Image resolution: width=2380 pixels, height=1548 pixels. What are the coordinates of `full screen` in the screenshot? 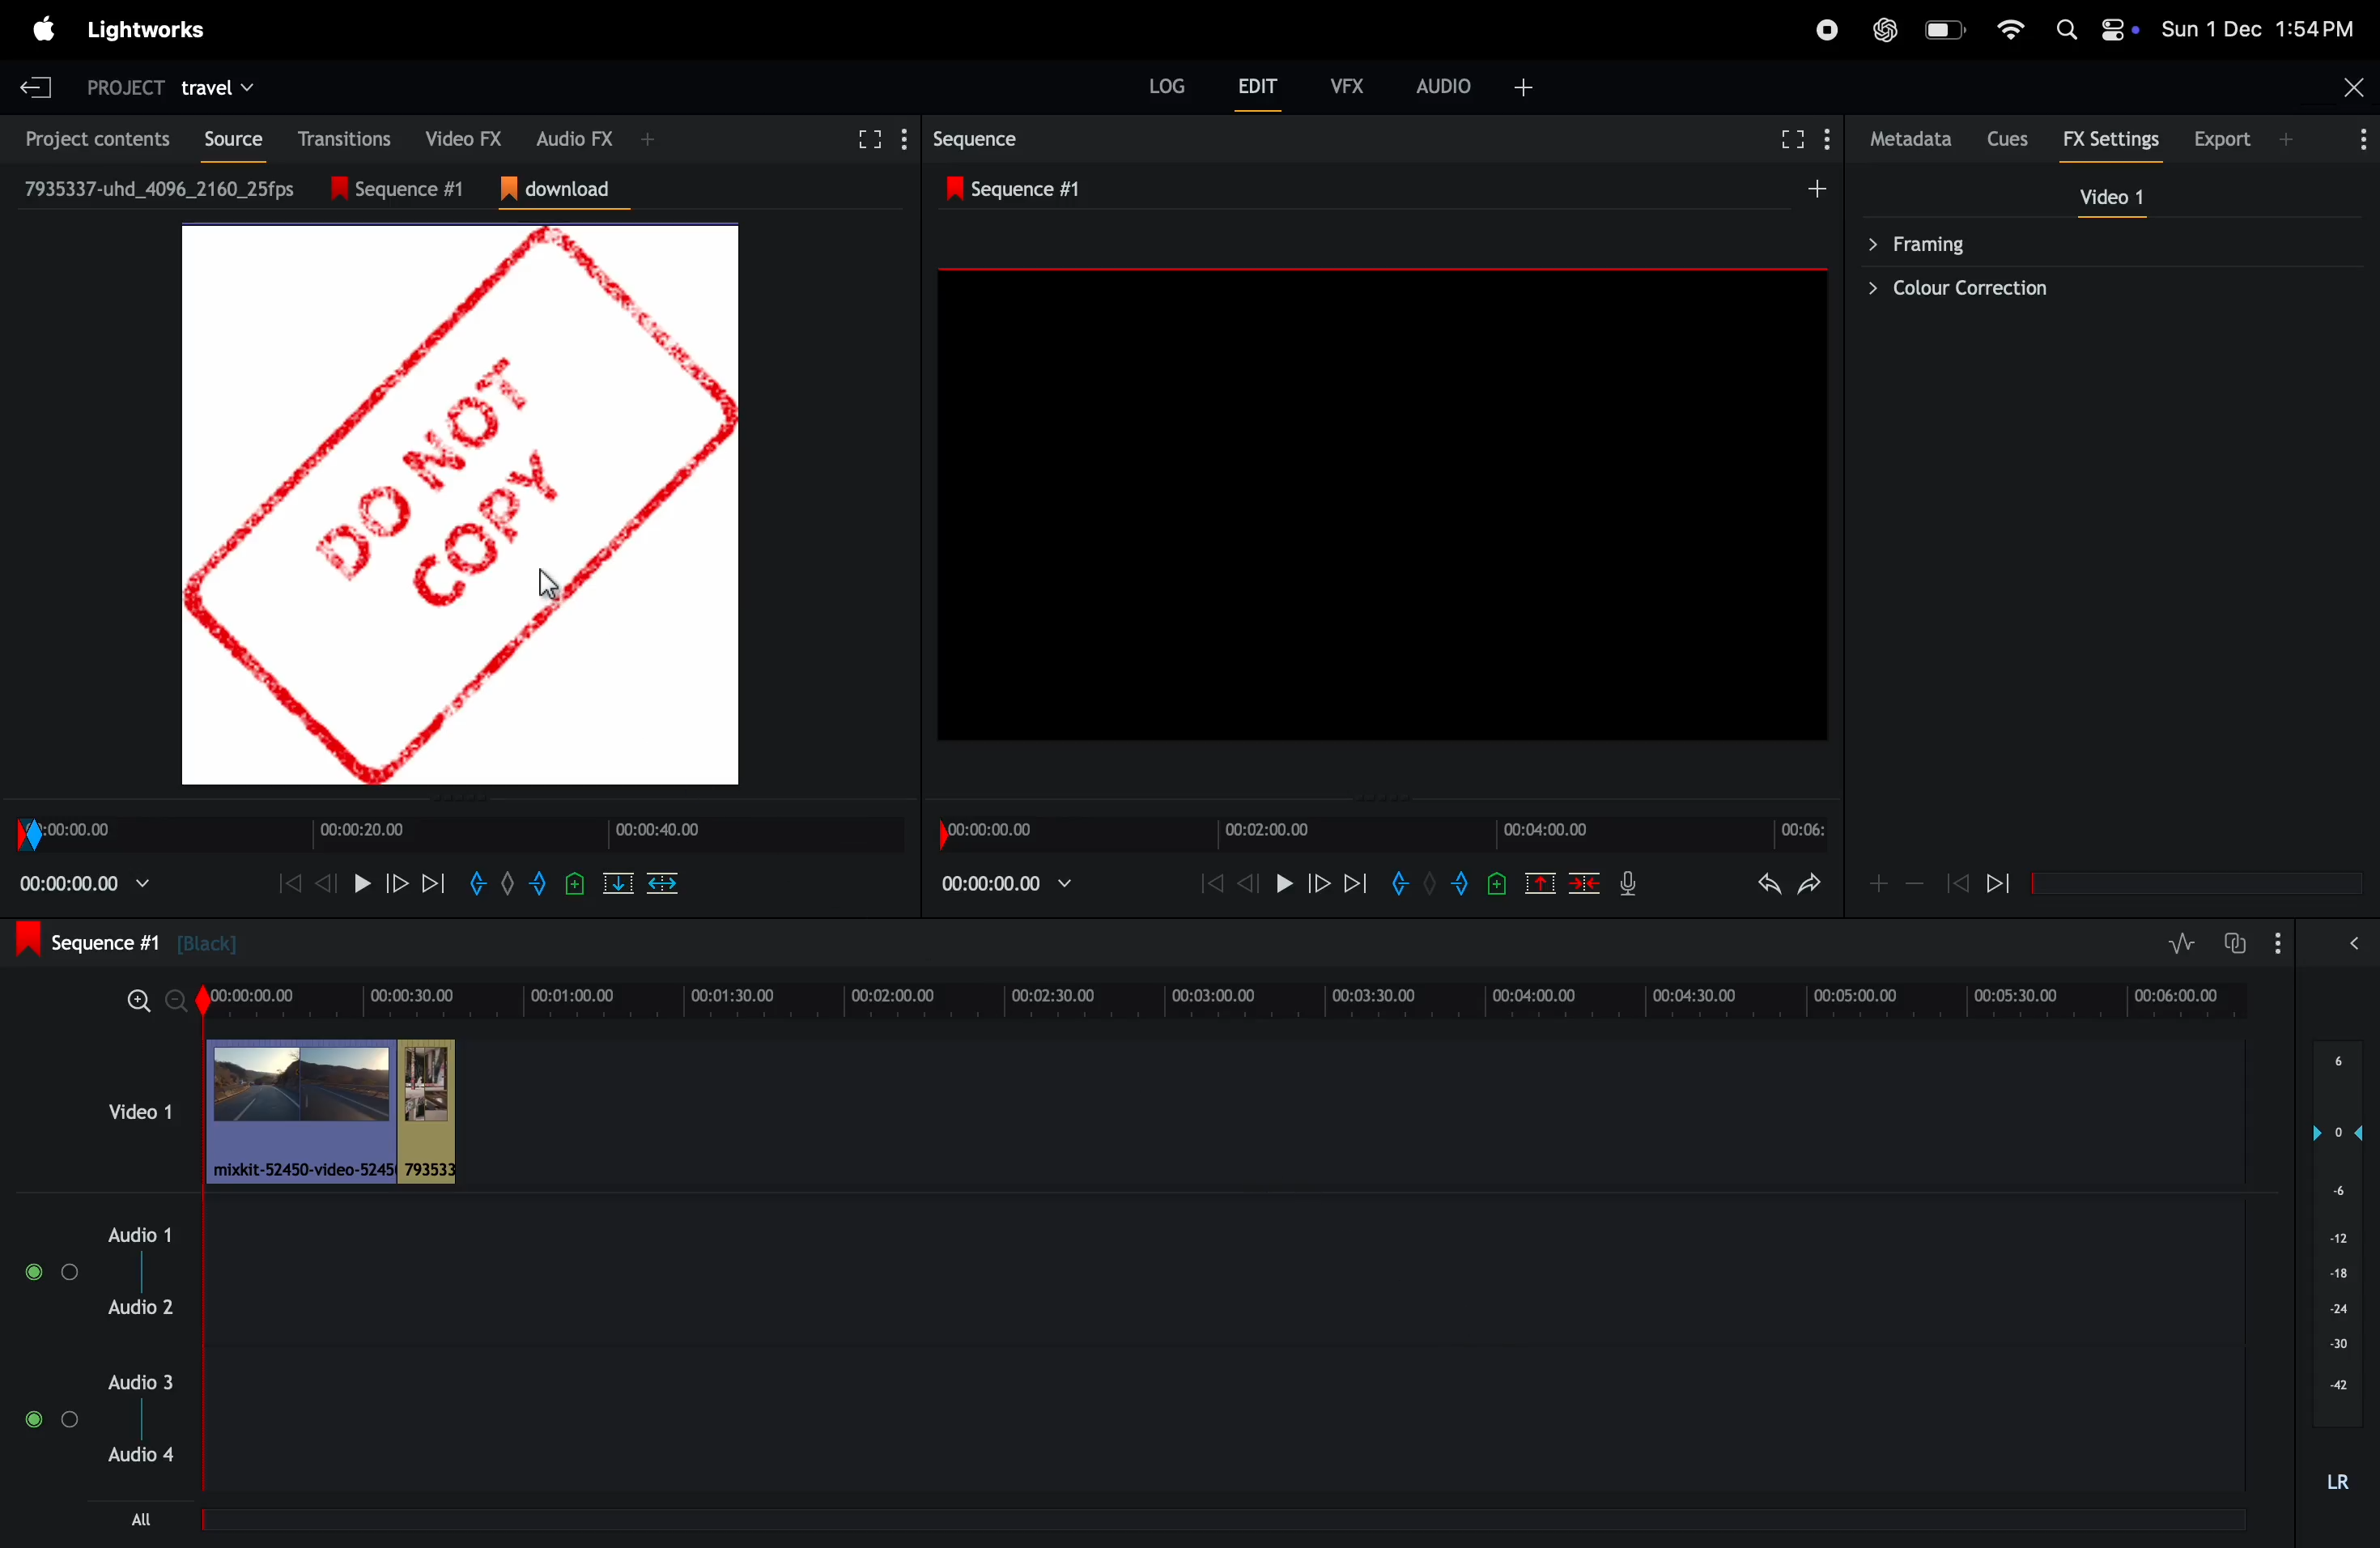 It's located at (1793, 139).